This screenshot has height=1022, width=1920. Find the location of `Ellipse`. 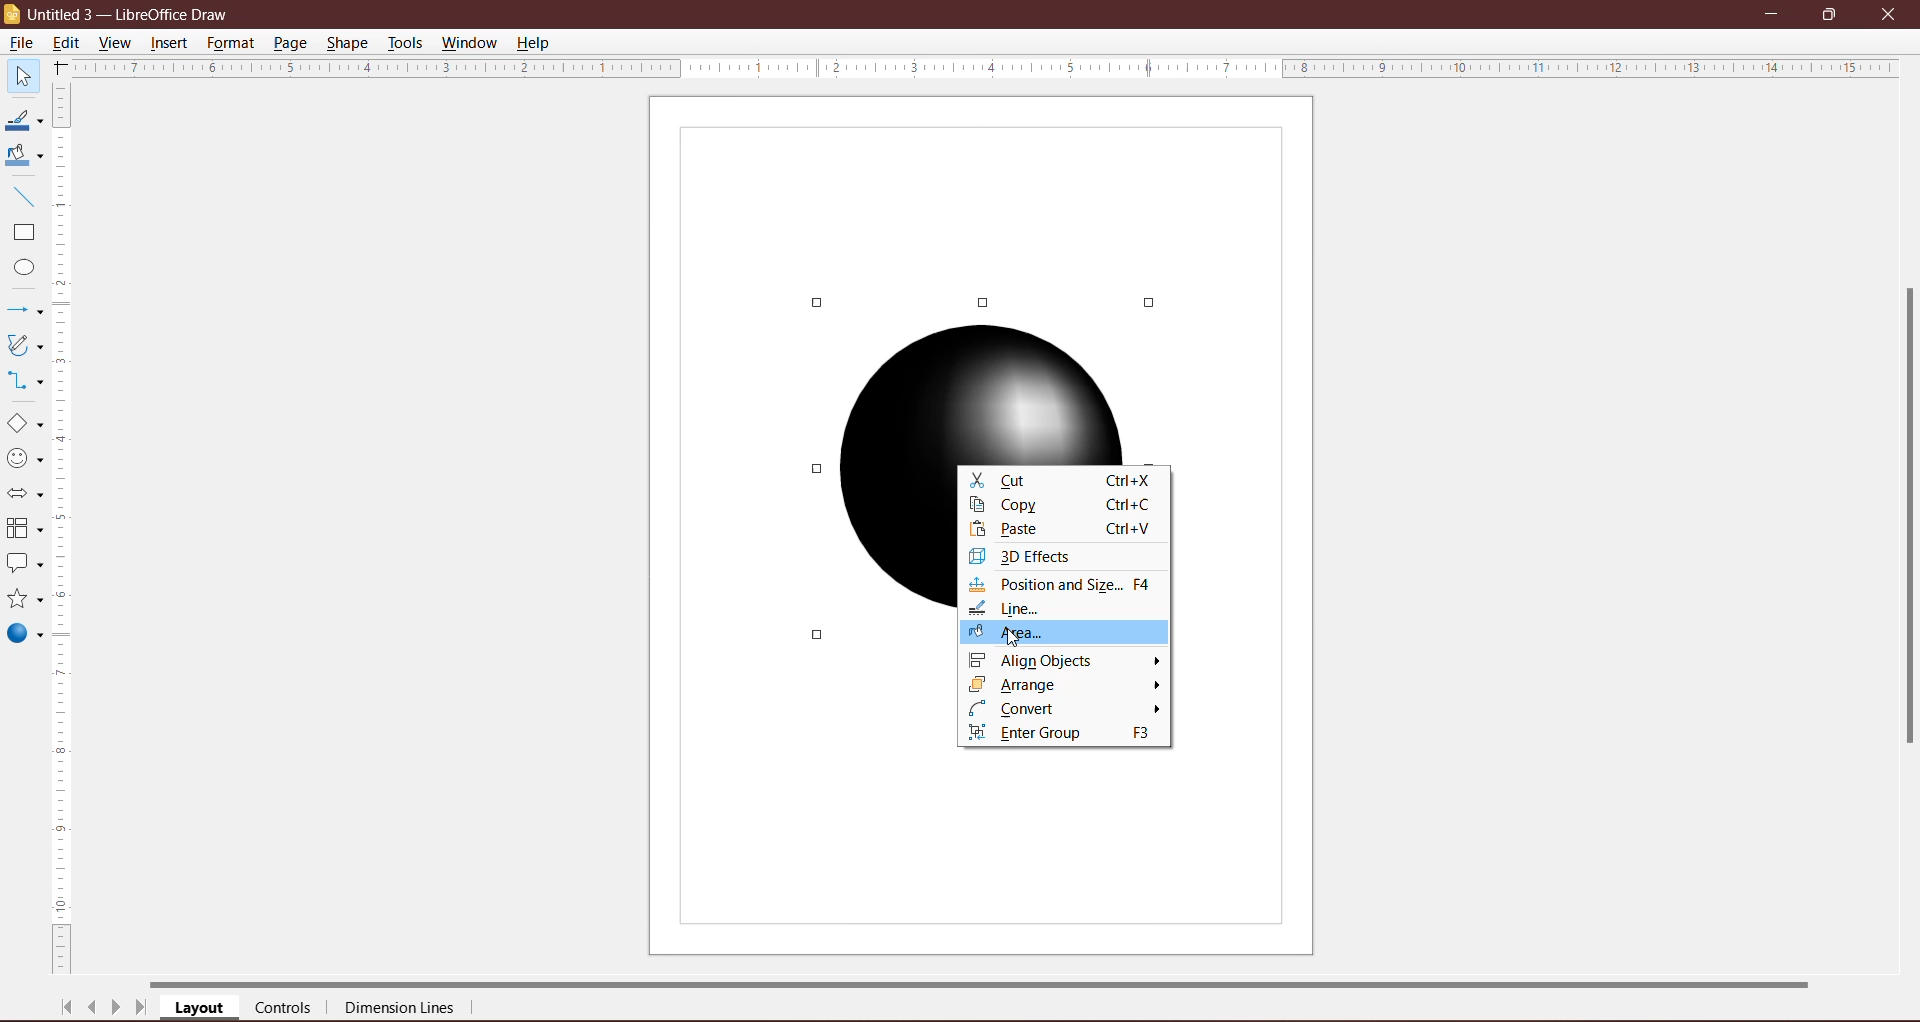

Ellipse is located at coordinates (19, 270).